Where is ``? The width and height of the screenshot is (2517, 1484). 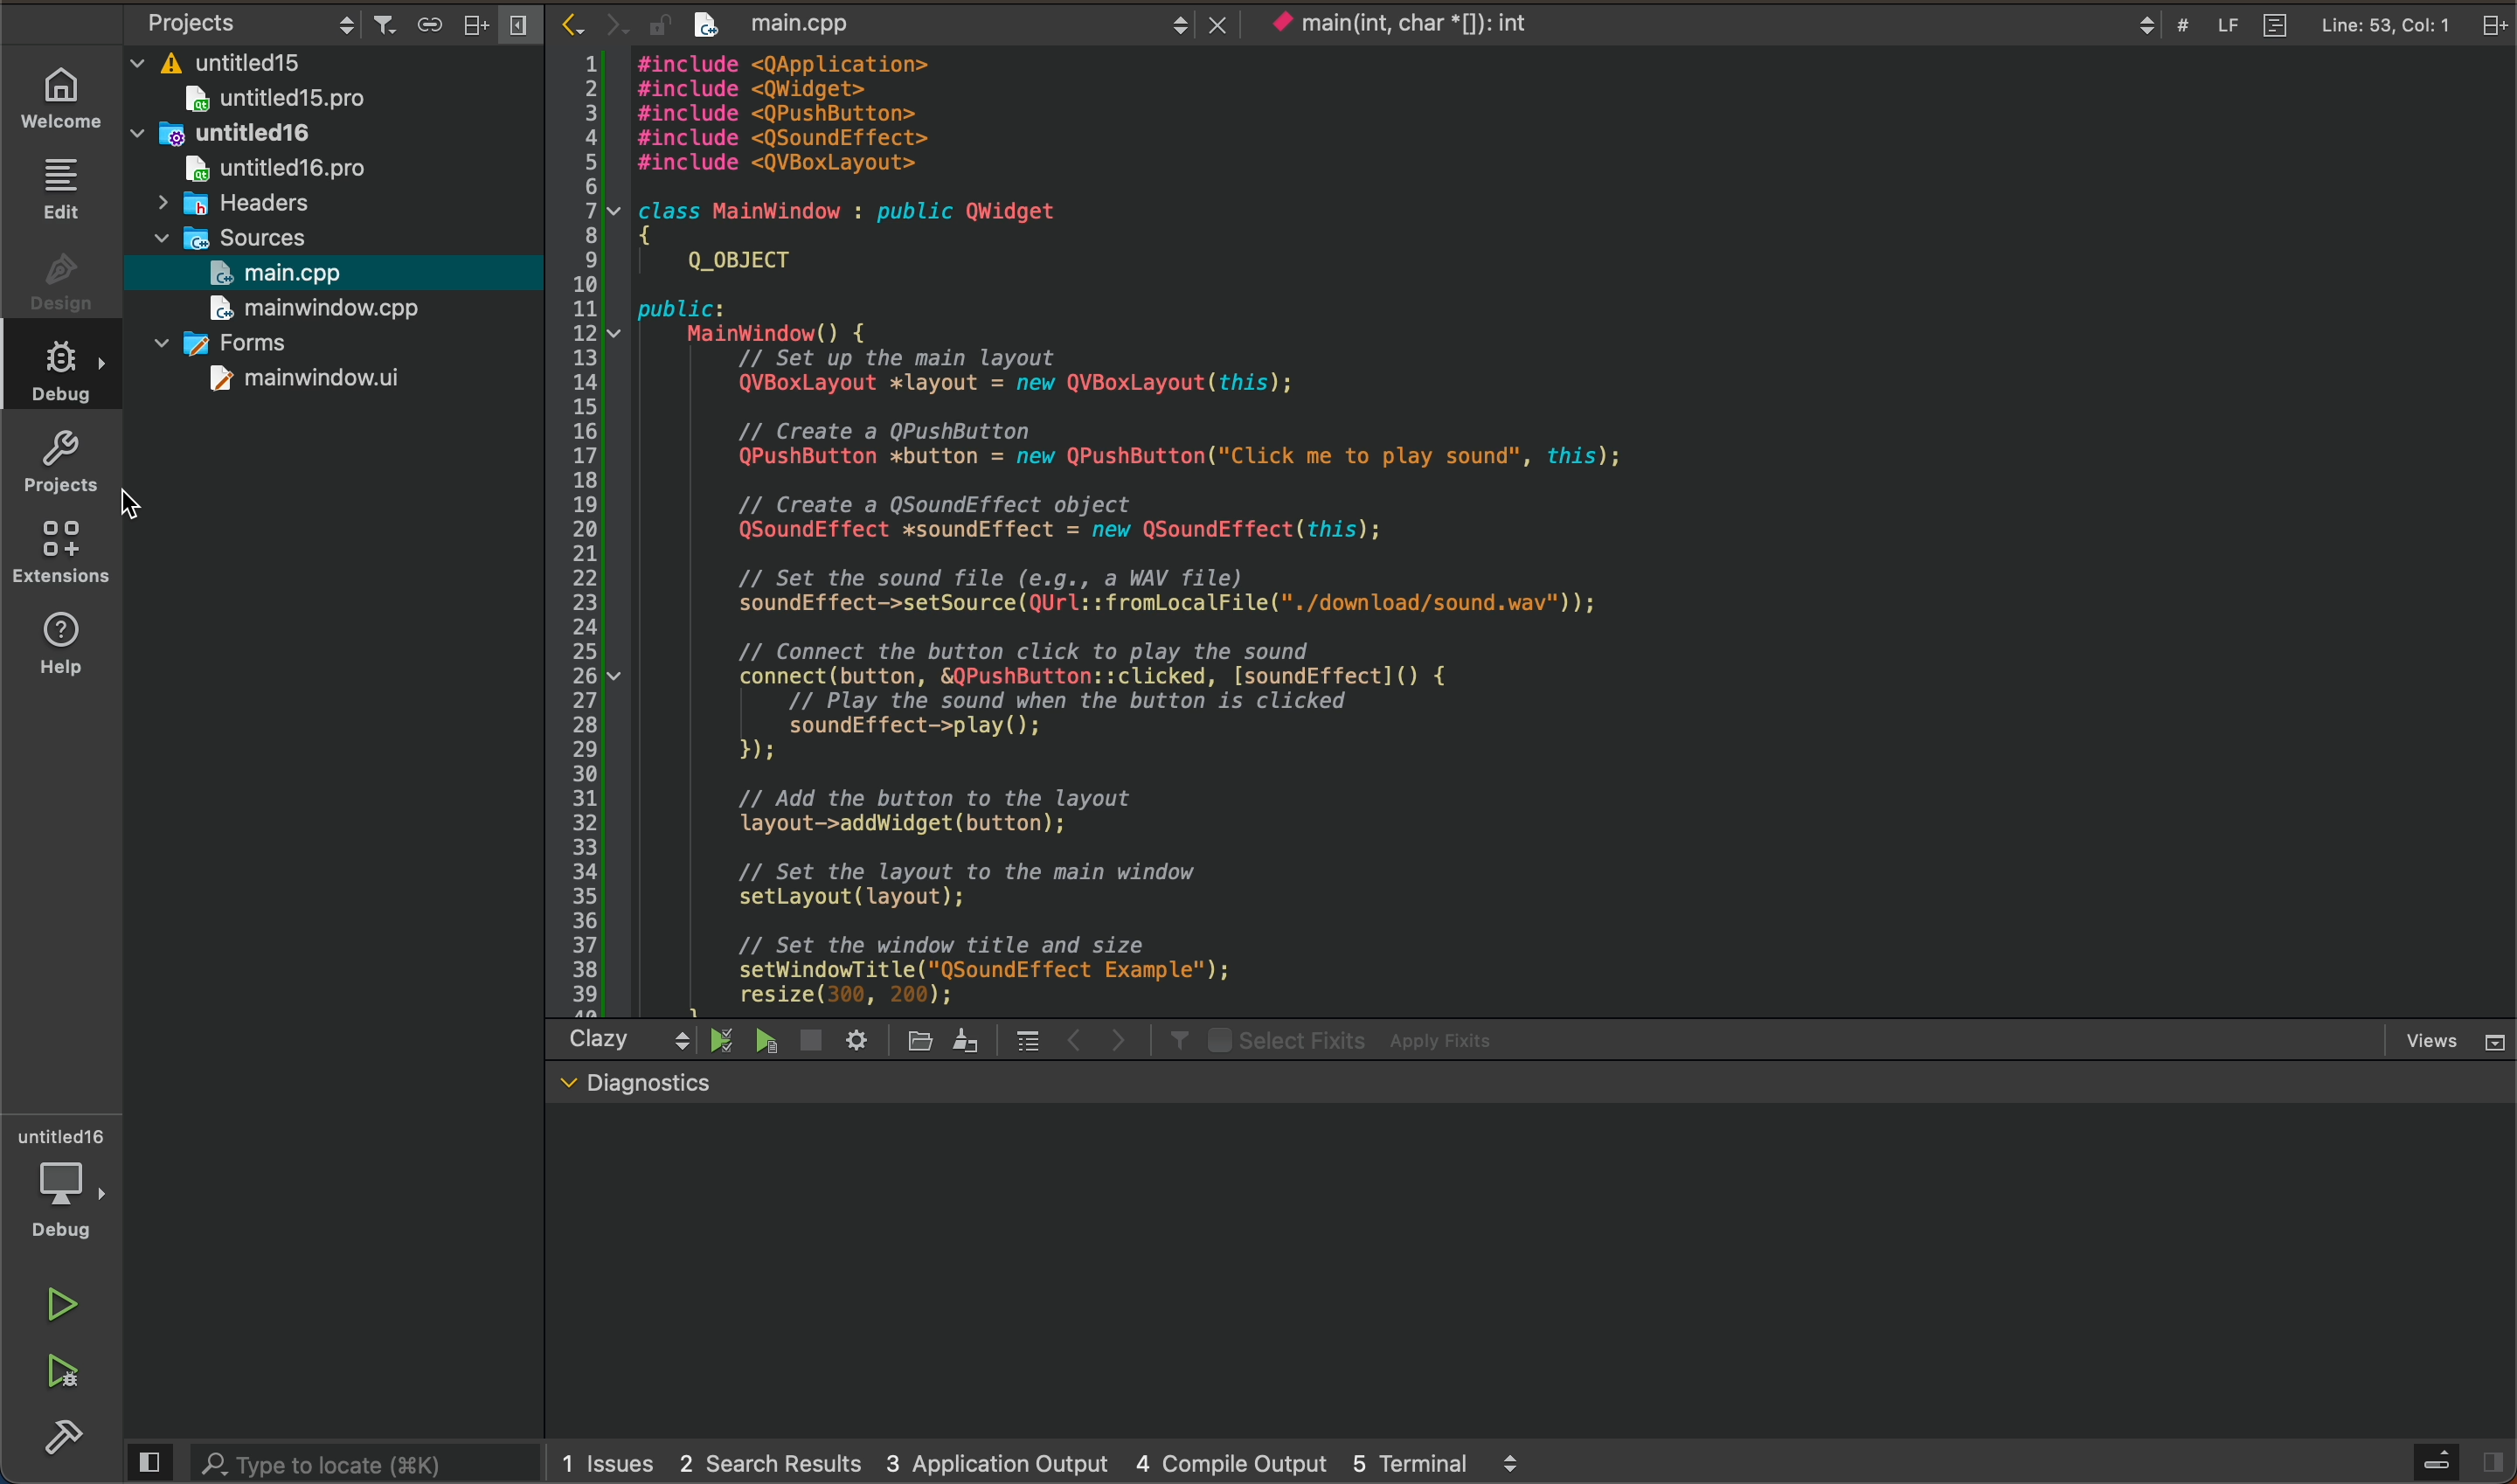
 is located at coordinates (233, 59).